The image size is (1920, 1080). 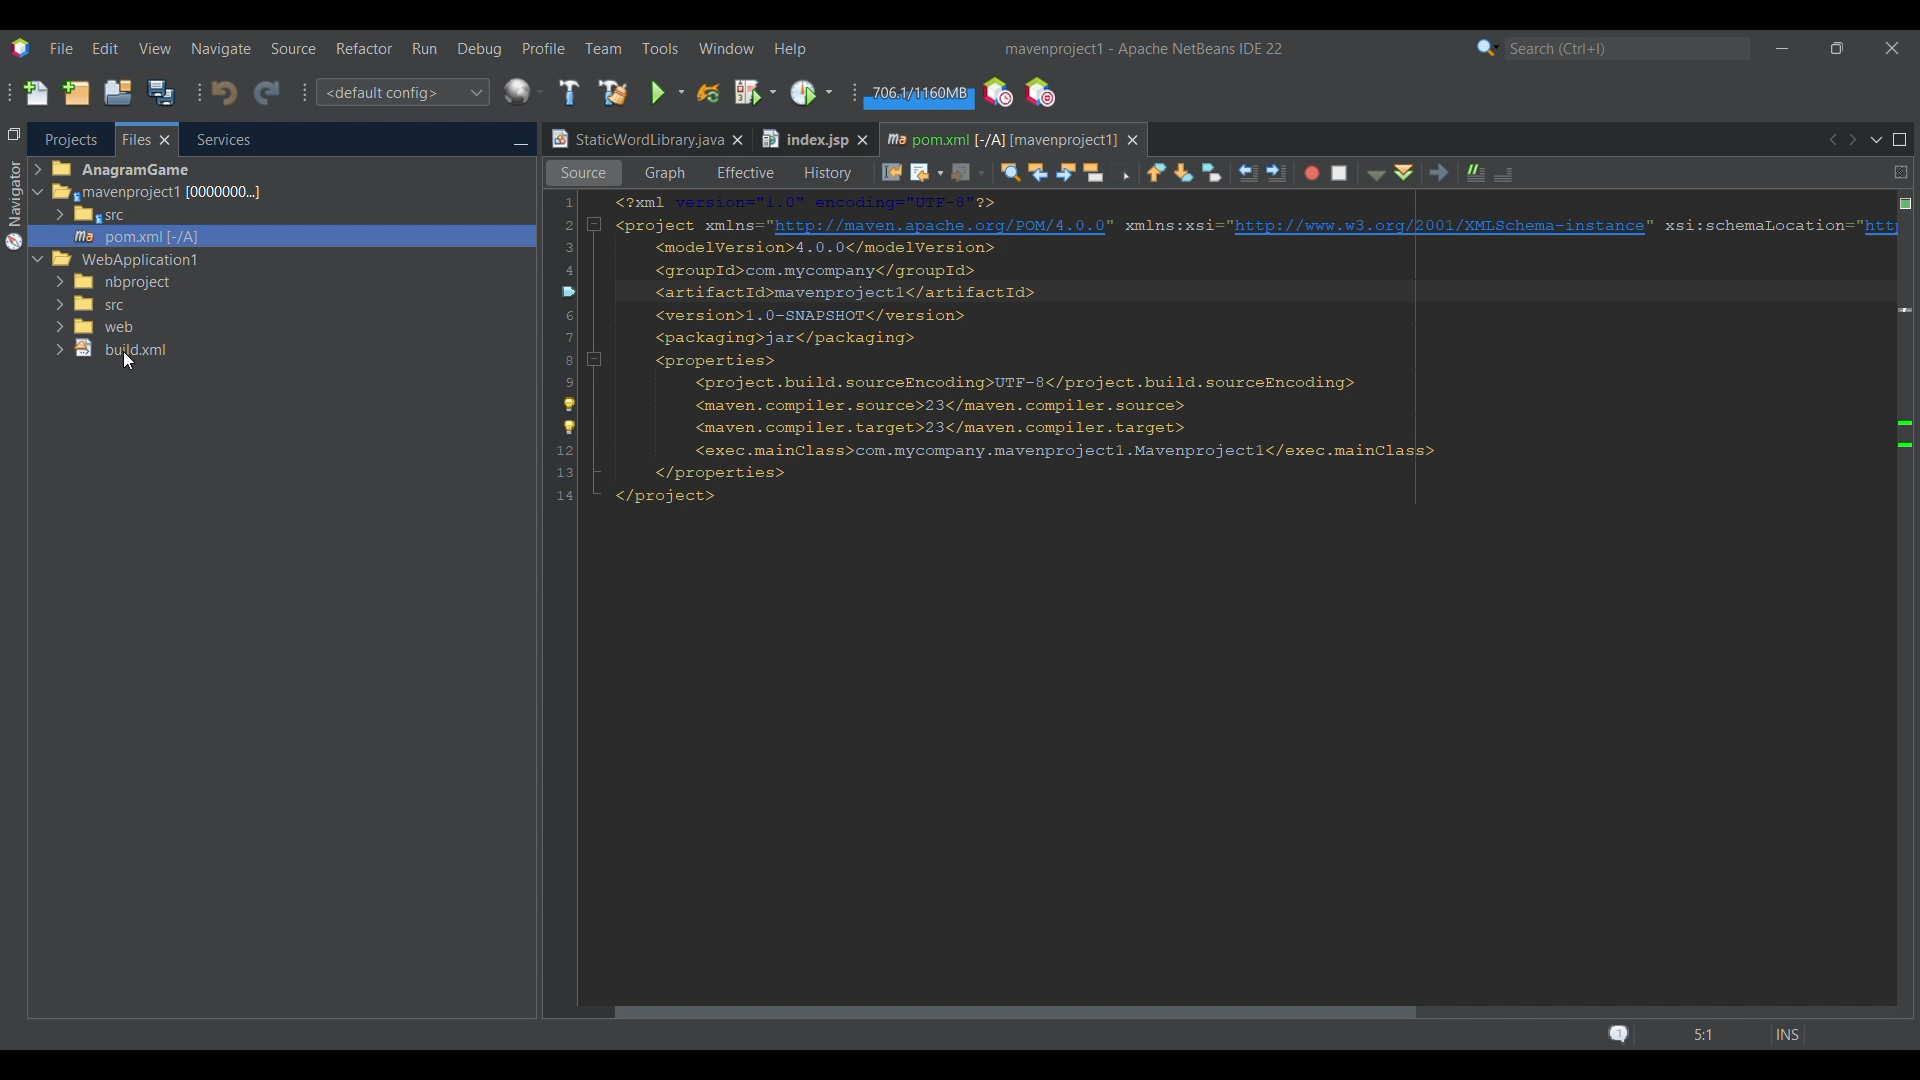 I want to click on Source menu, so click(x=294, y=49).